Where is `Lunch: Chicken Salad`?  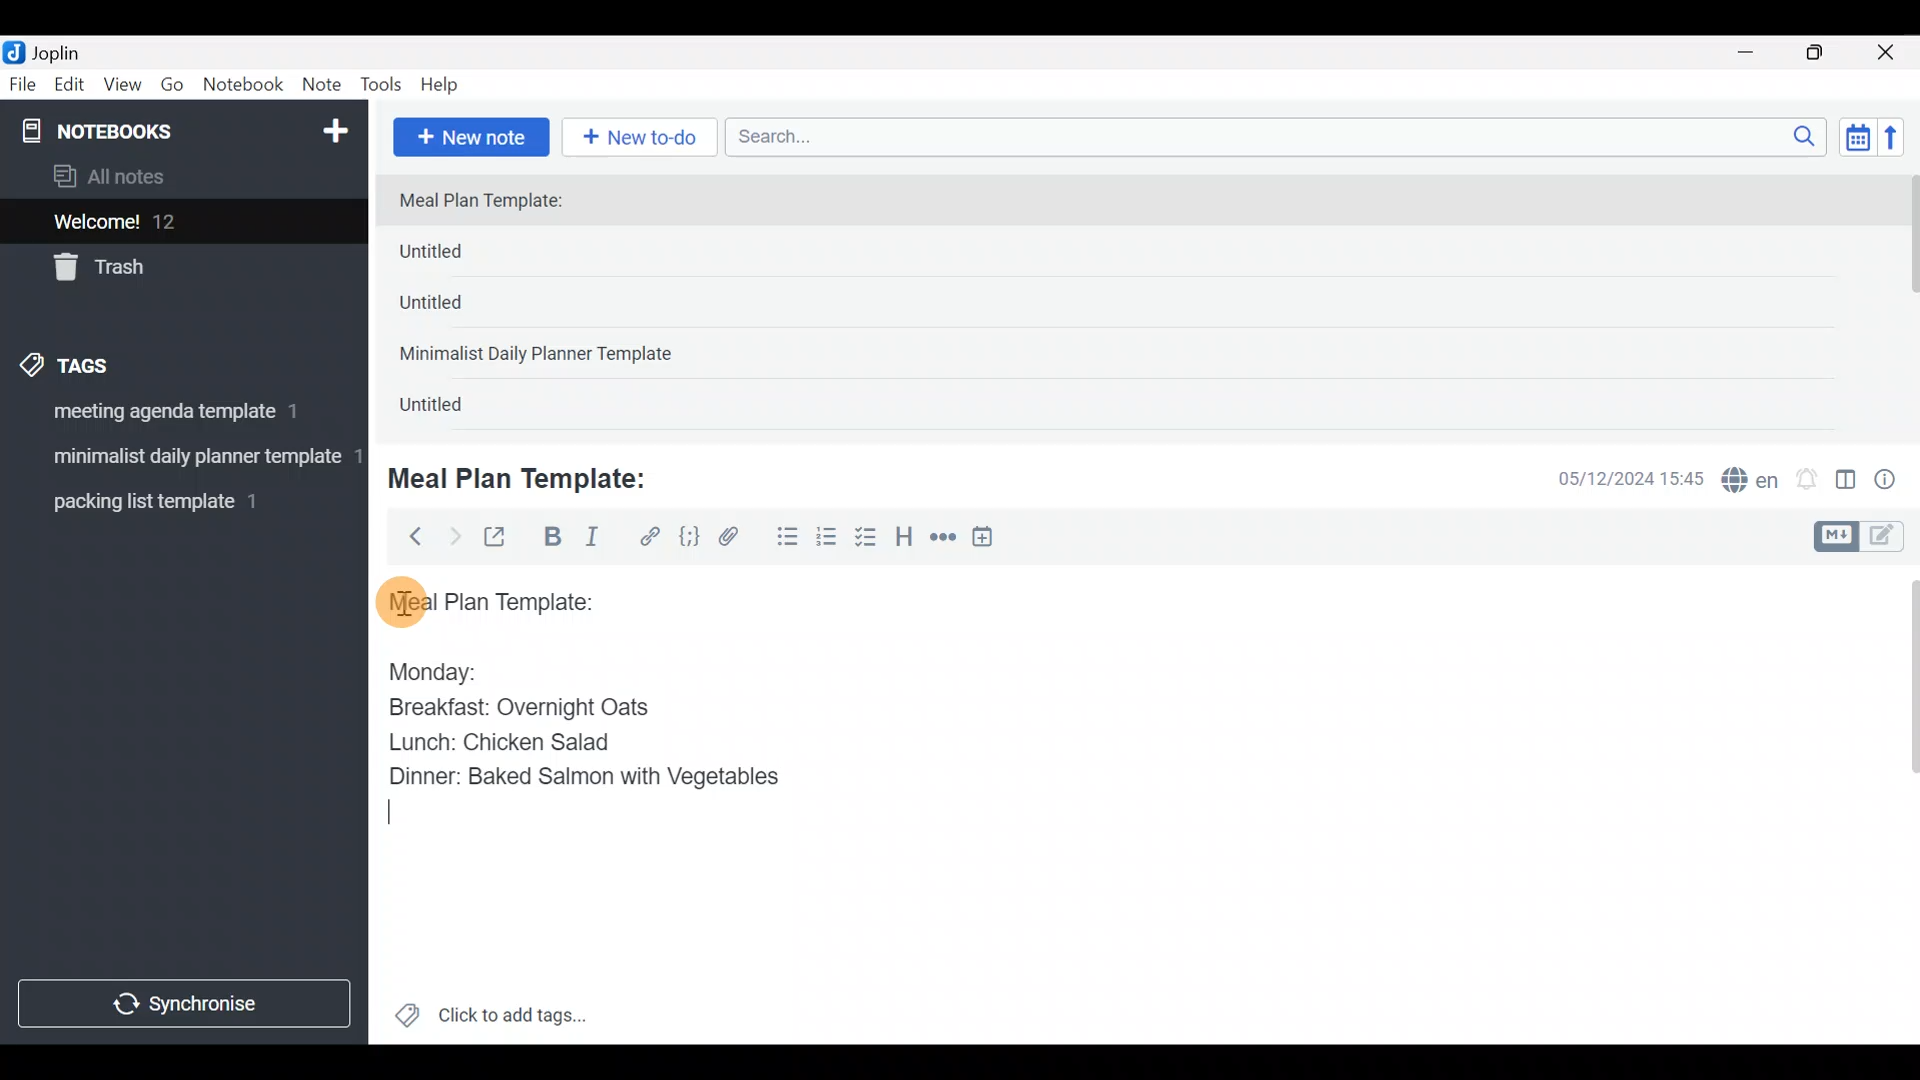 Lunch: Chicken Salad is located at coordinates (497, 742).